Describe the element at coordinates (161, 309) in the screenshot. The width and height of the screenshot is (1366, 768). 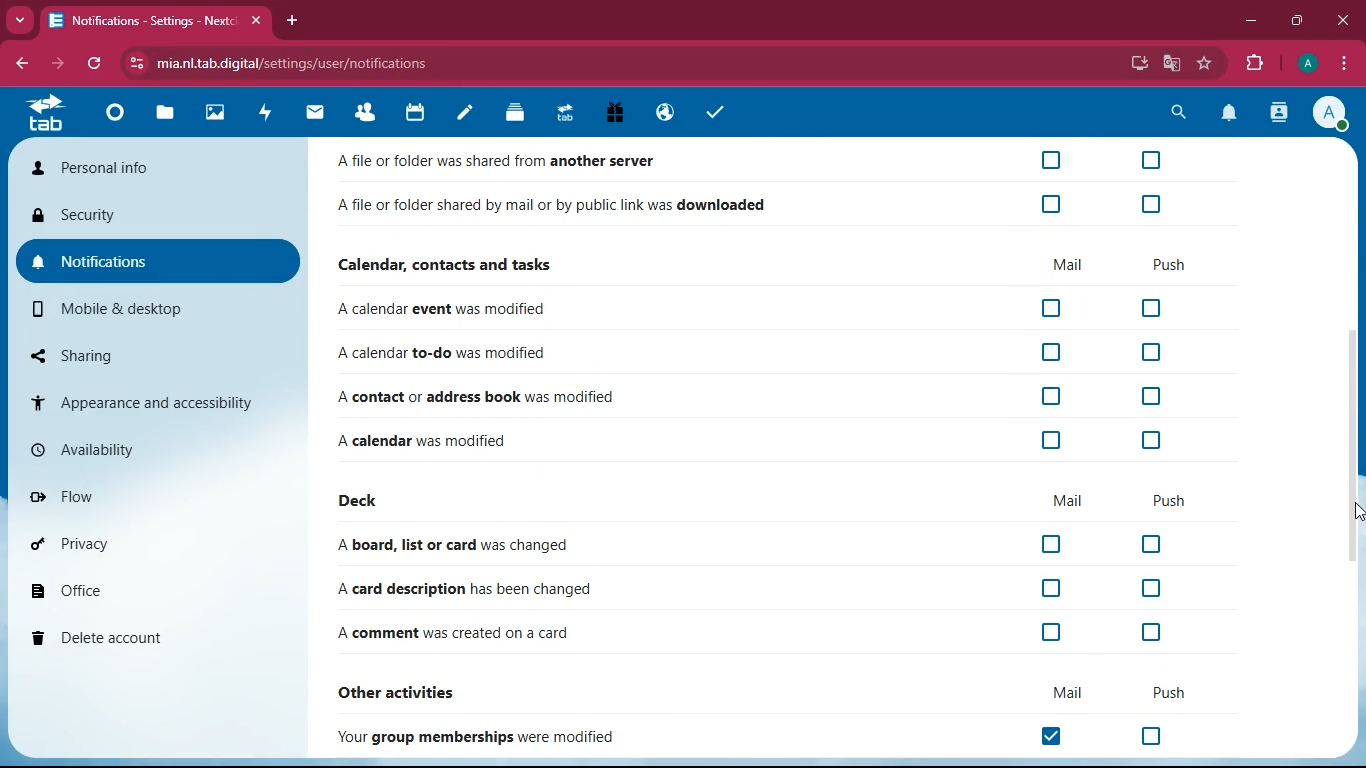
I see `mobile & desktop` at that location.